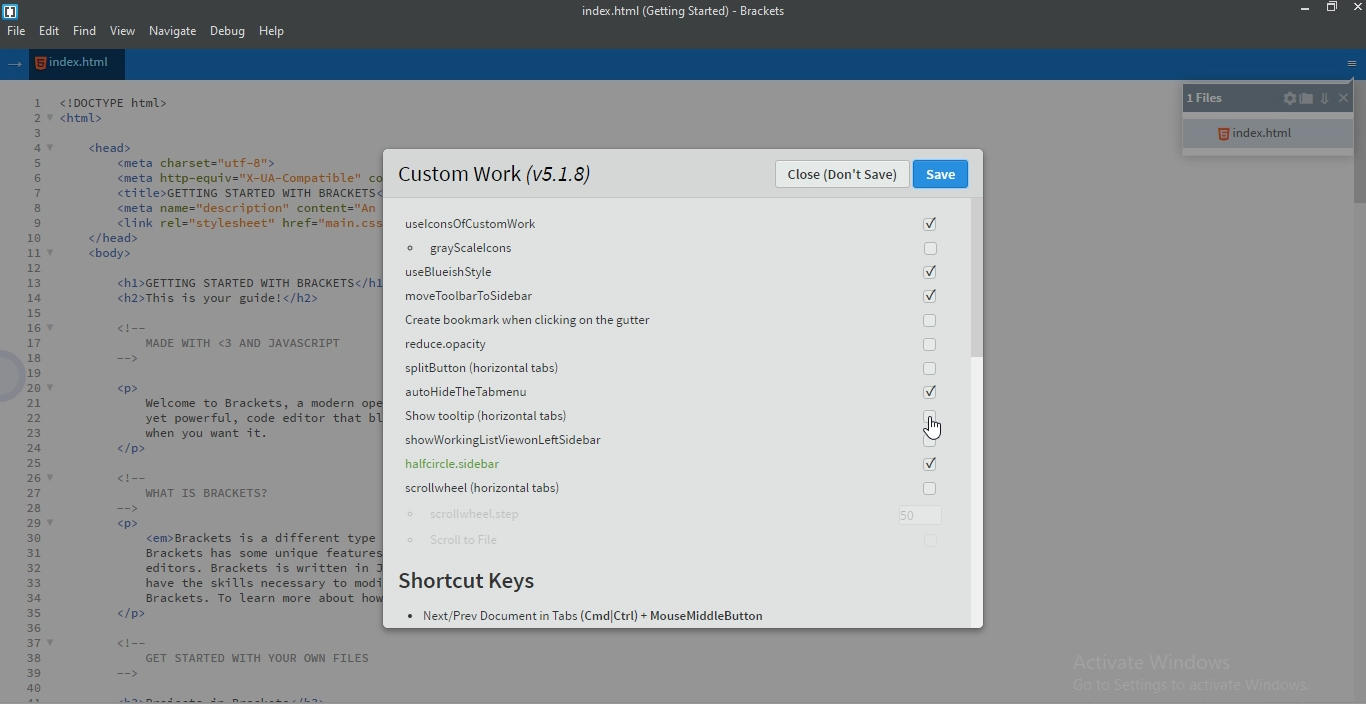  What do you see at coordinates (15, 31) in the screenshot?
I see `file` at bounding box center [15, 31].